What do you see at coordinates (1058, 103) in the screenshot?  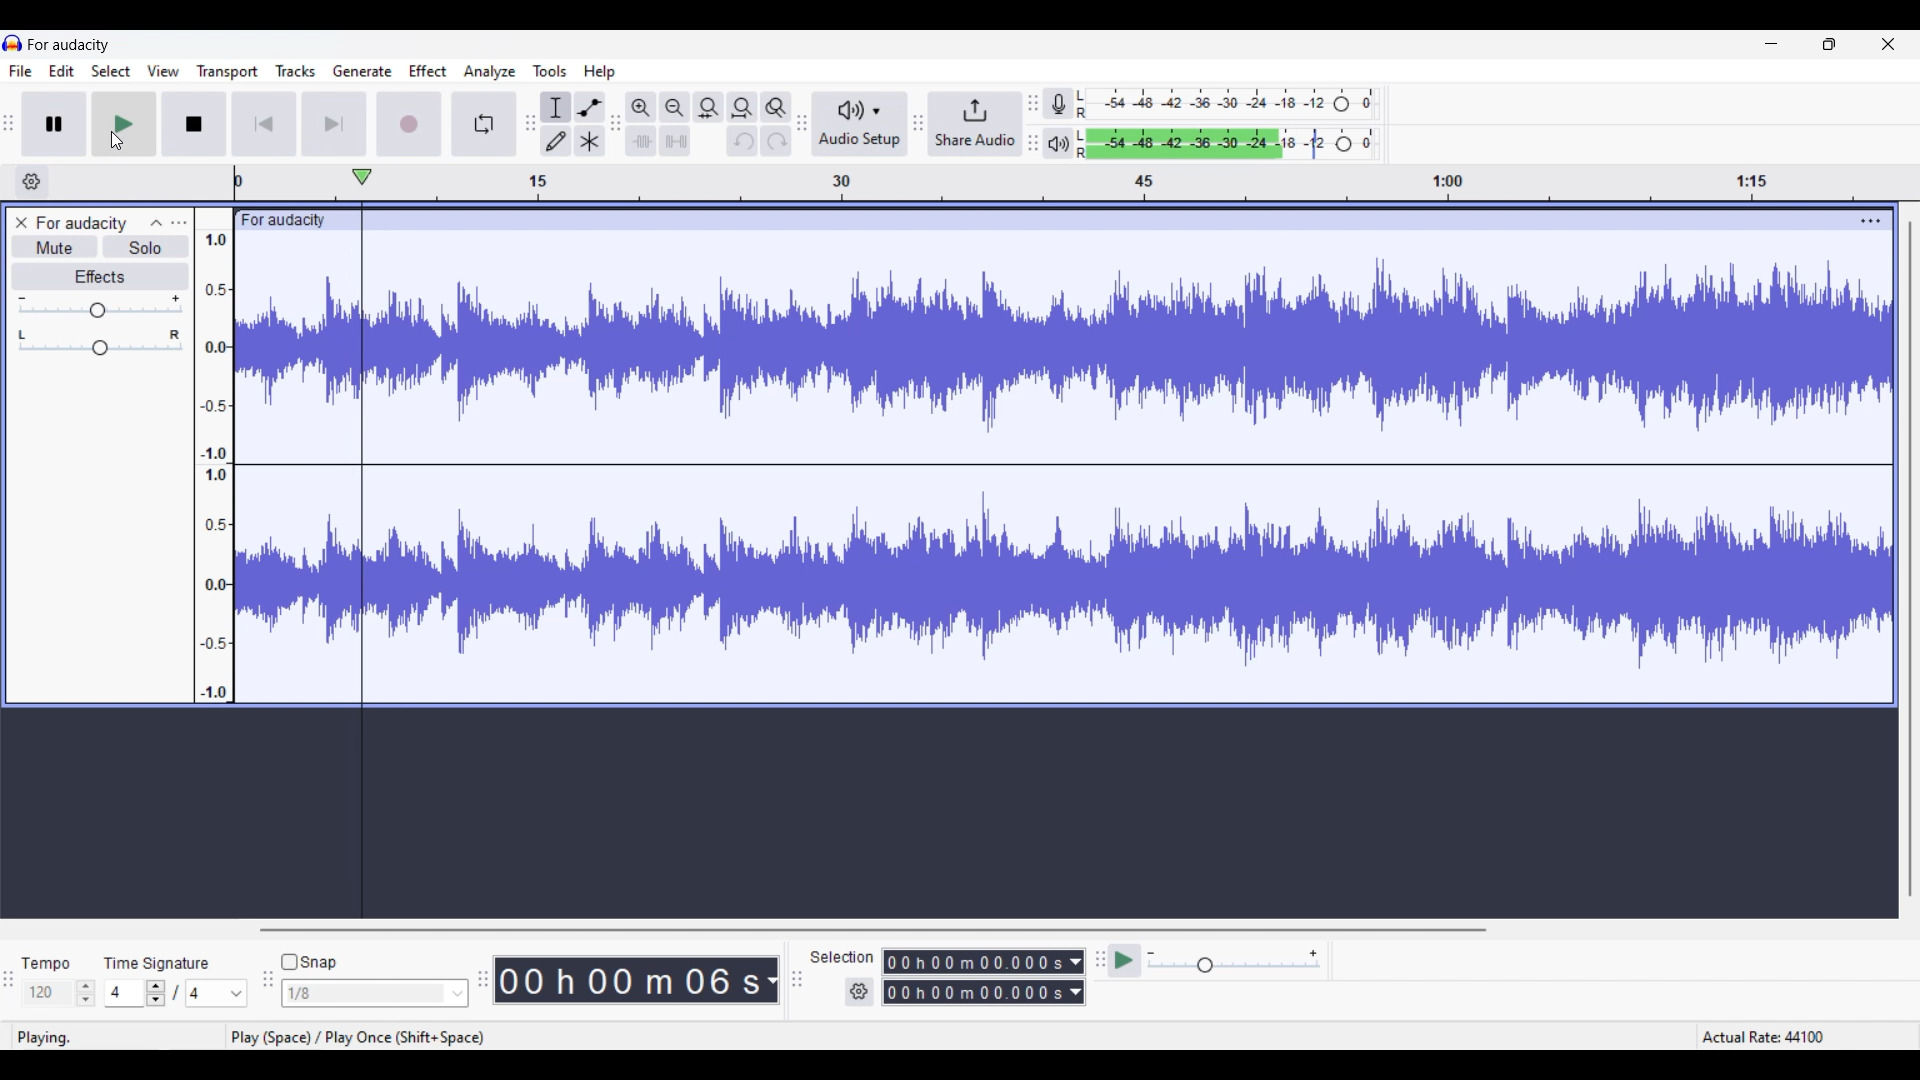 I see `Record meter` at bounding box center [1058, 103].